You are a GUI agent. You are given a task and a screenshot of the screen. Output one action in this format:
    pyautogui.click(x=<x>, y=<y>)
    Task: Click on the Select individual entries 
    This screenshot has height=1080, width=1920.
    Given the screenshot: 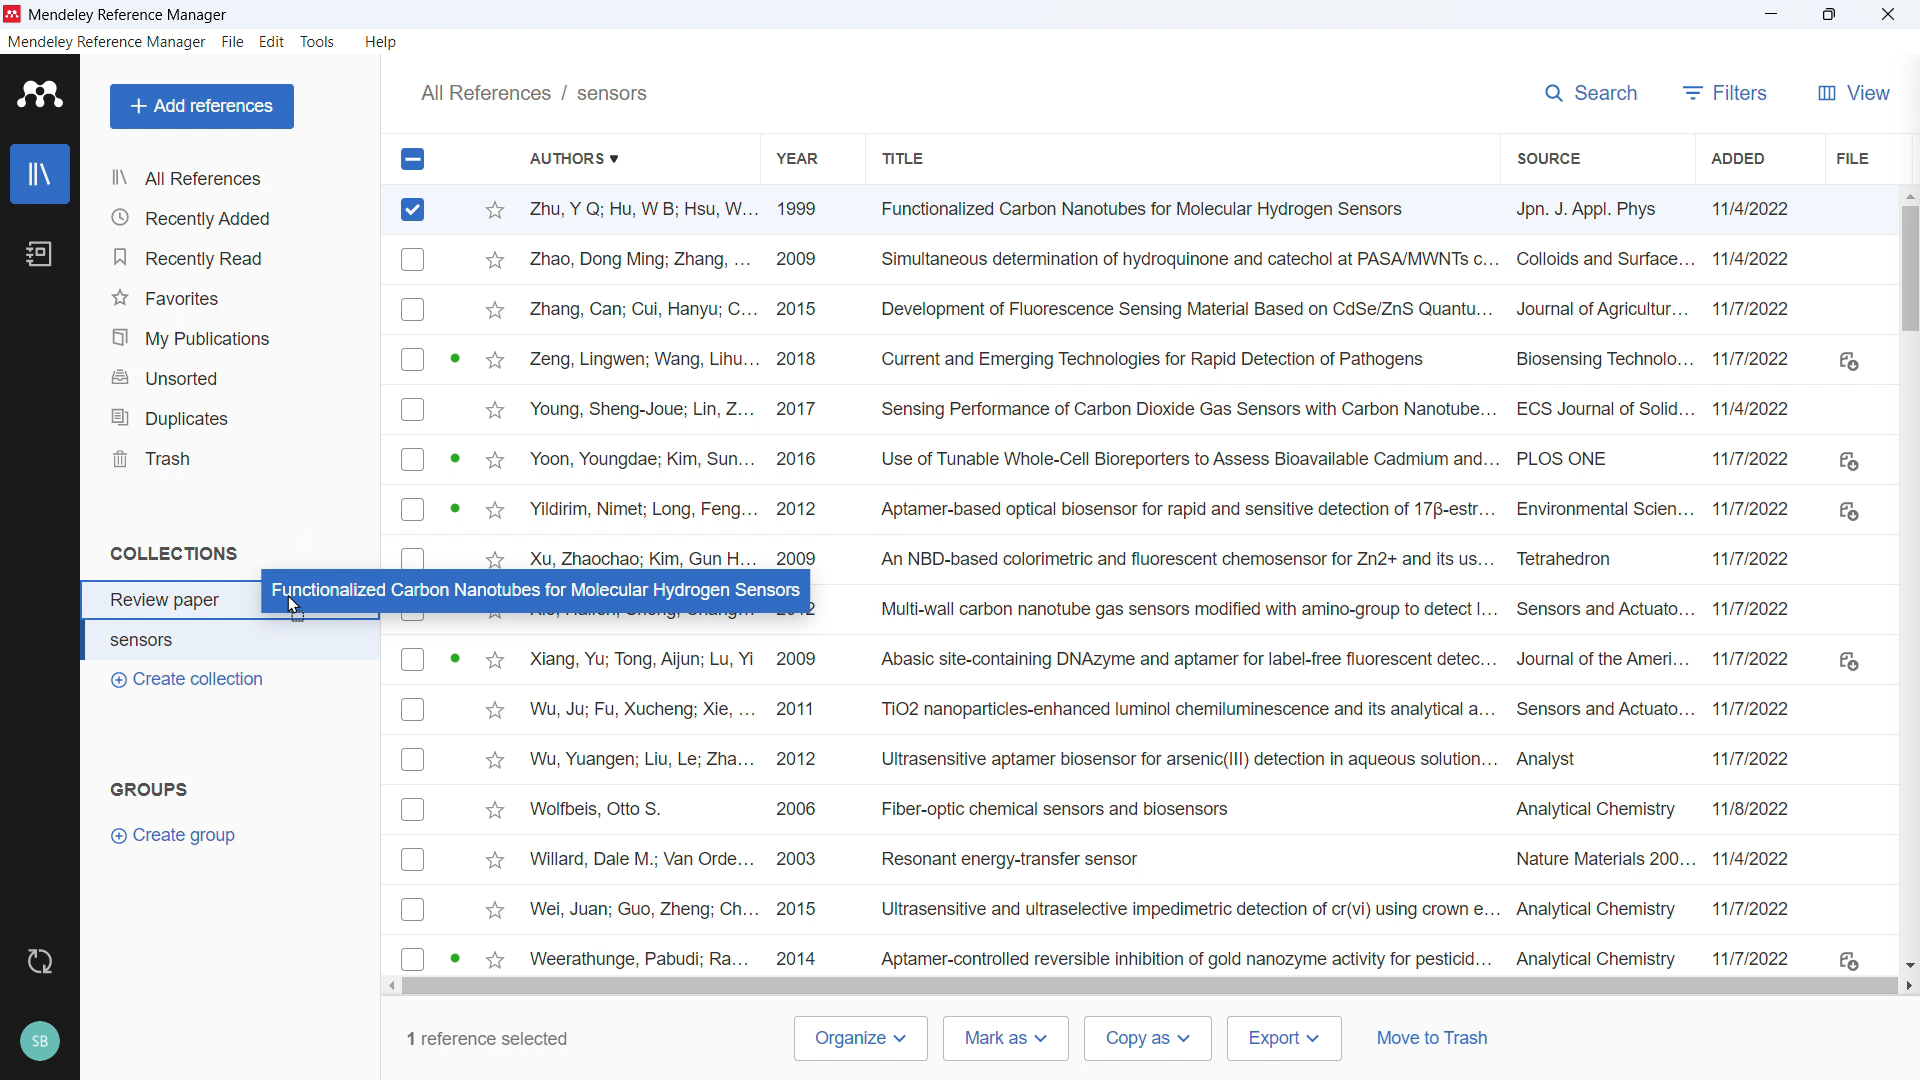 What is the action you would take?
    pyautogui.click(x=412, y=401)
    